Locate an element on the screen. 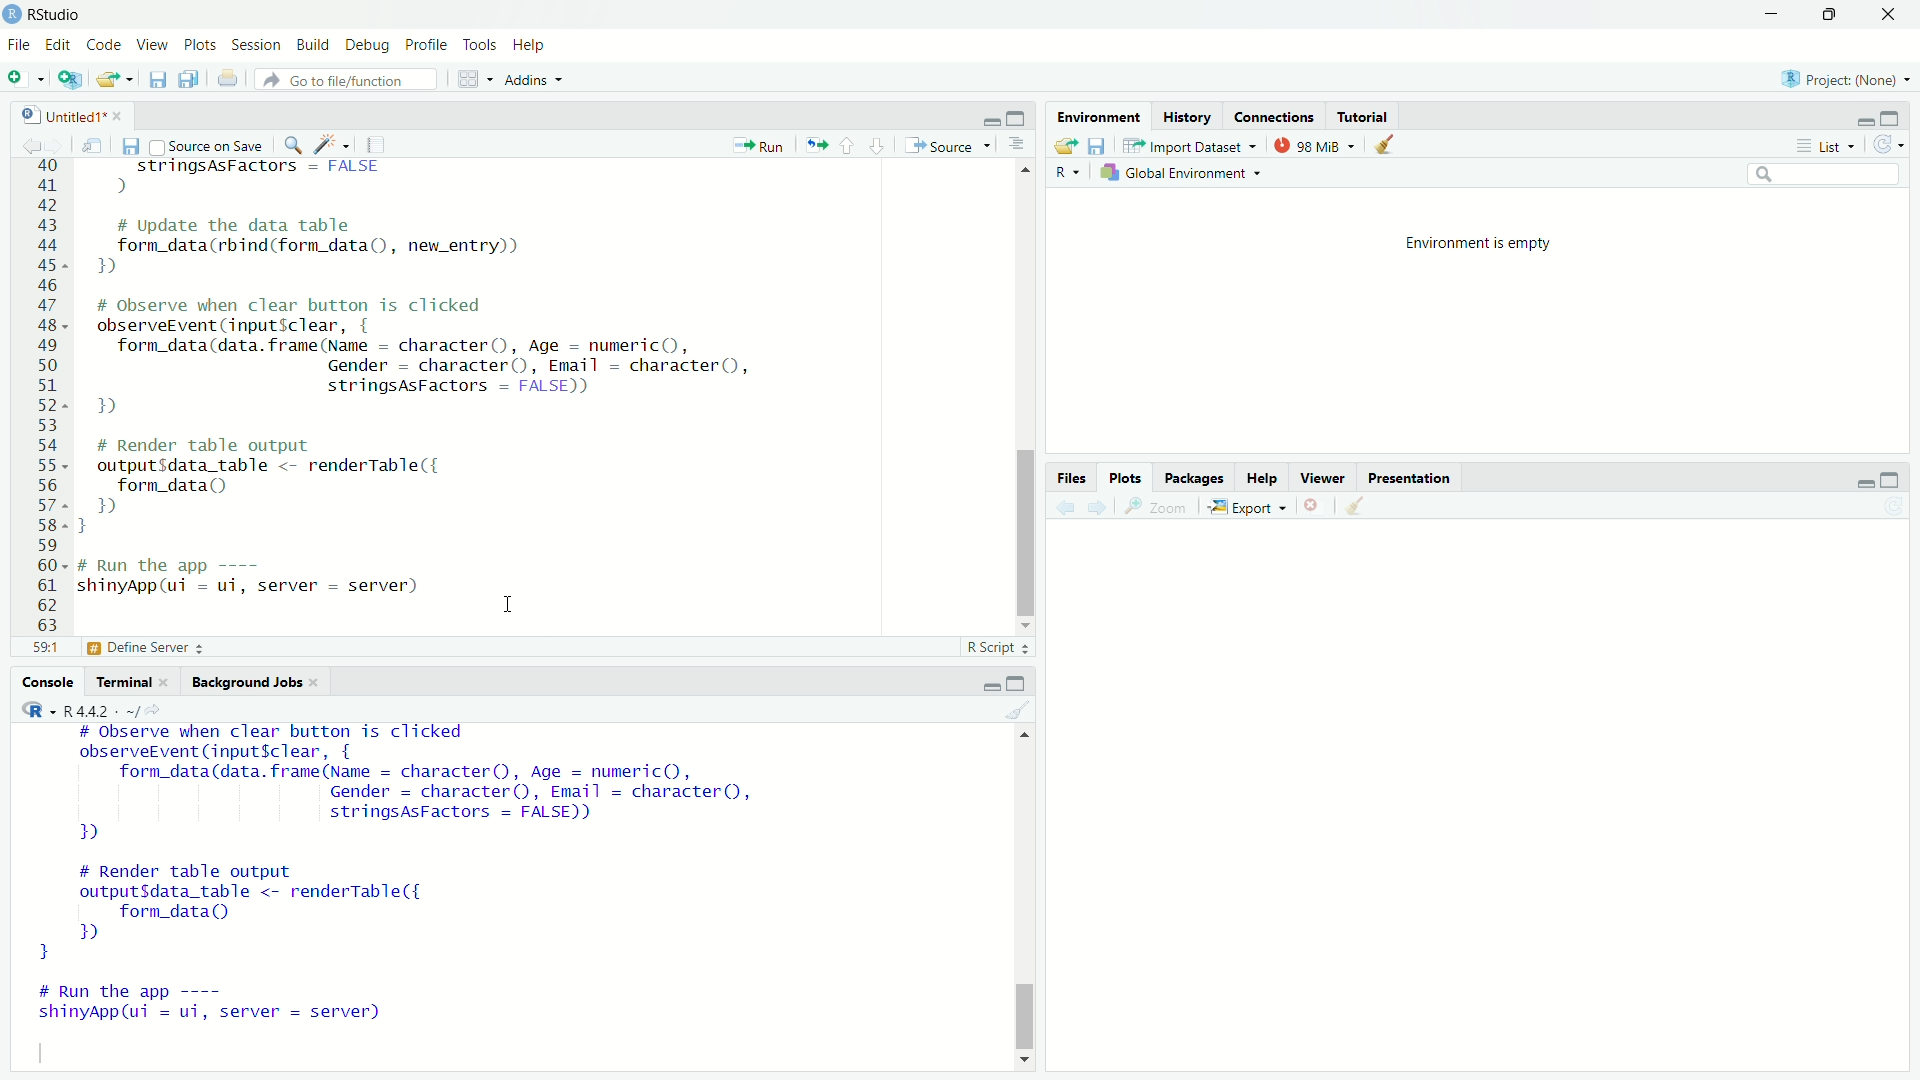 Image resolution: width=1920 pixels, height=1080 pixels. R 4.4.2 . ~/ is located at coordinates (102, 710).